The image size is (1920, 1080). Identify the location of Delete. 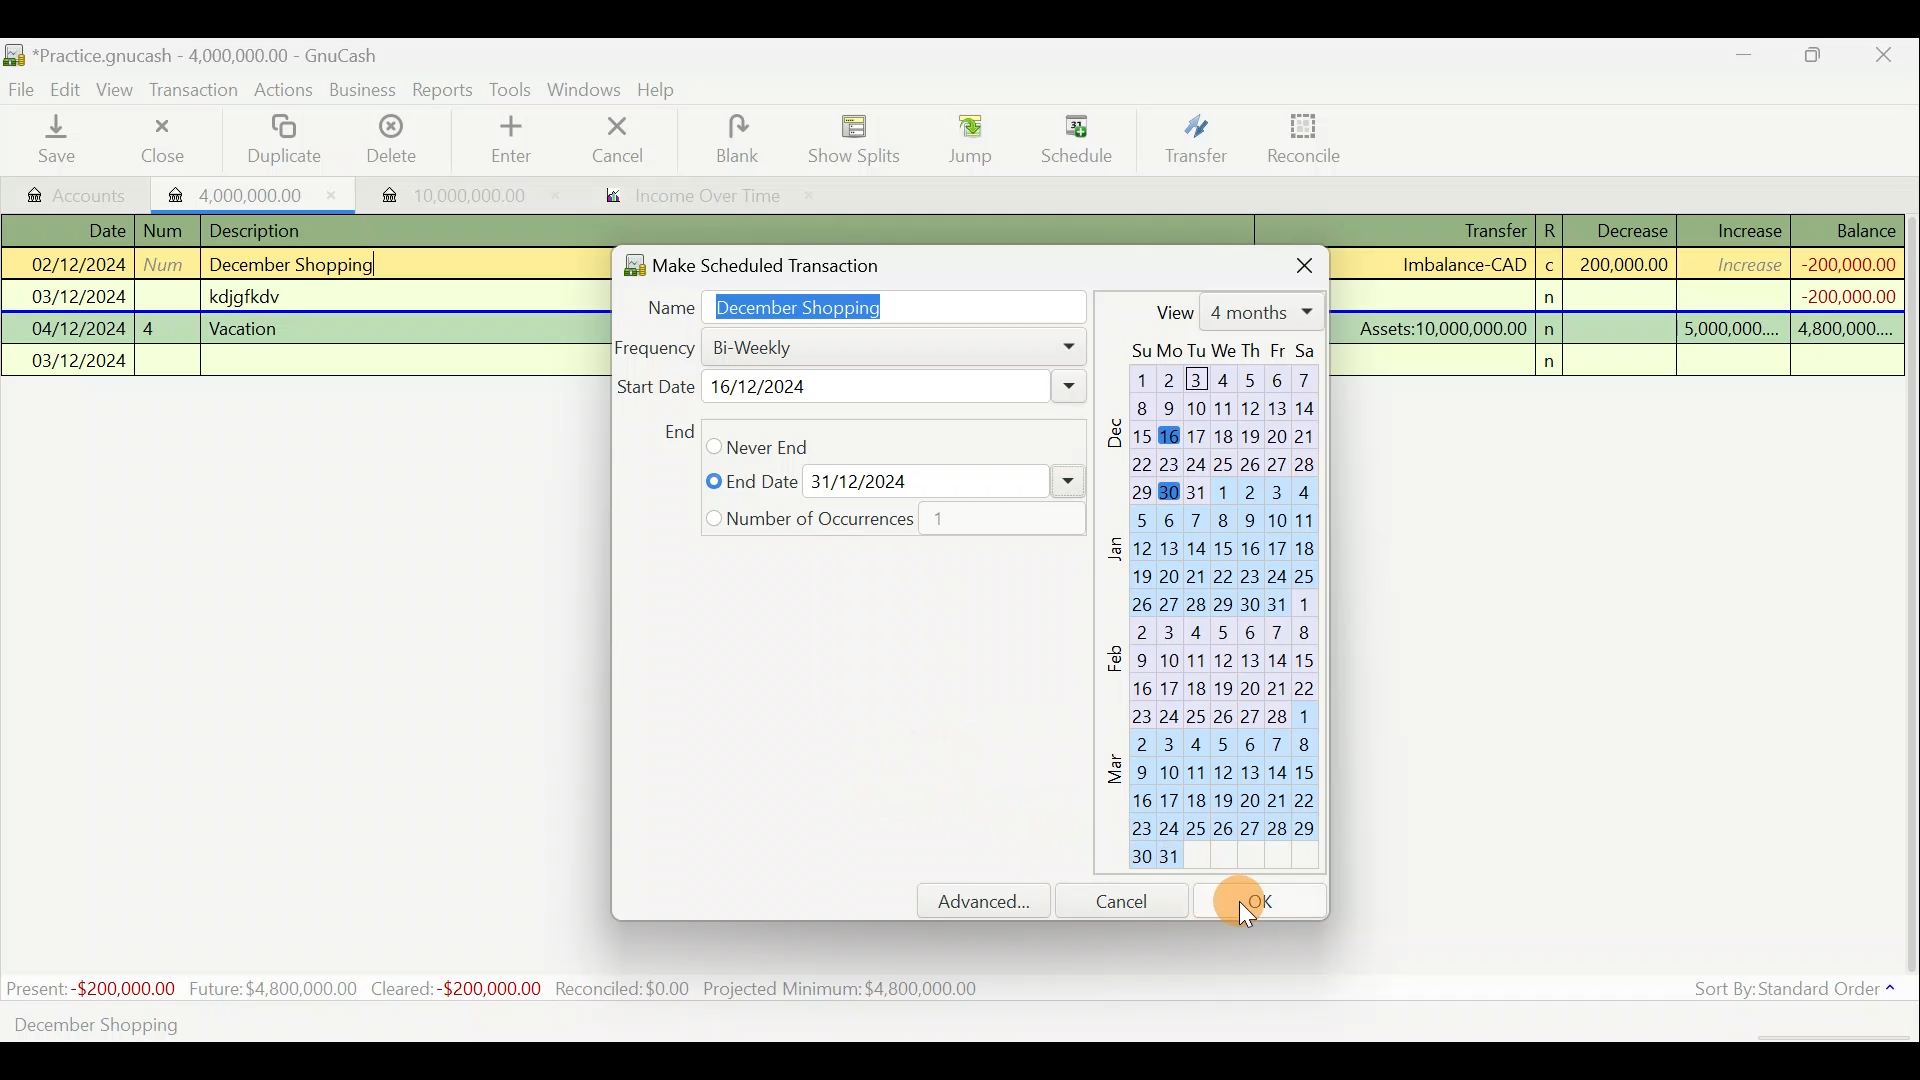
(389, 147).